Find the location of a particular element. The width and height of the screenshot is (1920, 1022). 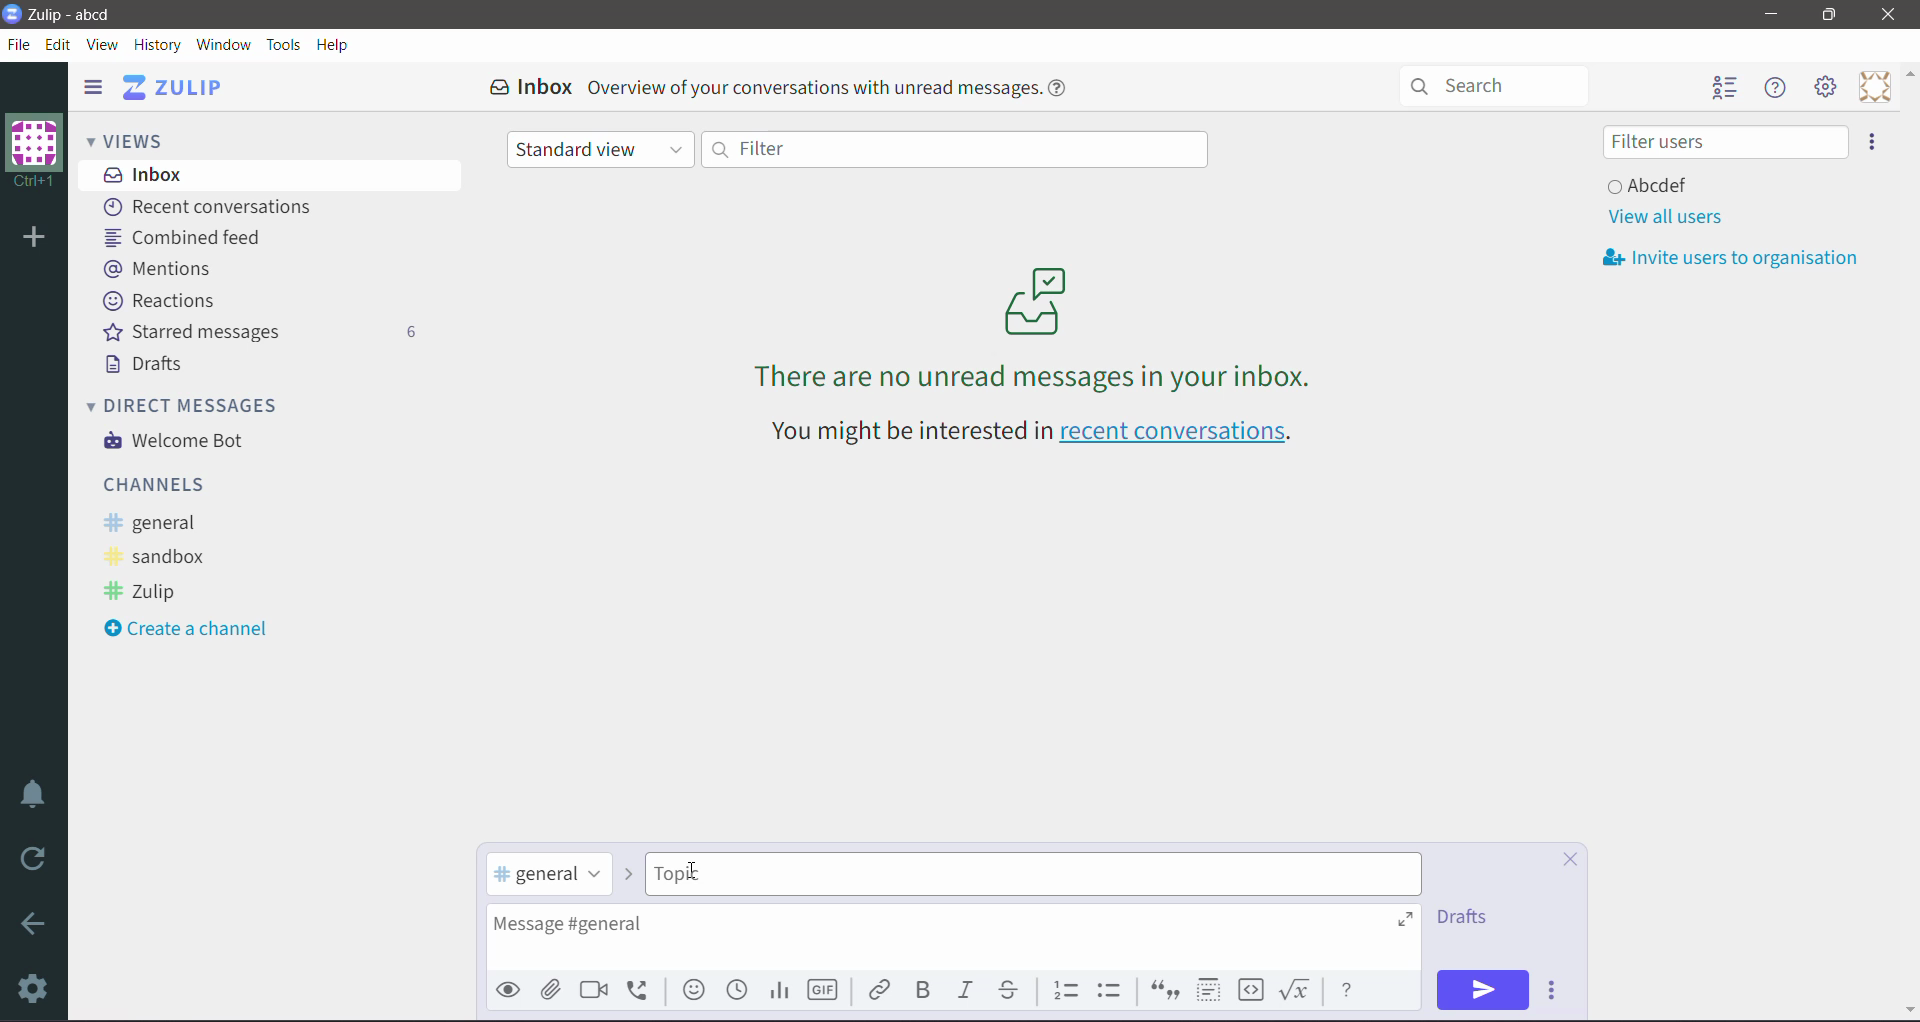

Enable Do Not Disturb is located at coordinates (34, 794).